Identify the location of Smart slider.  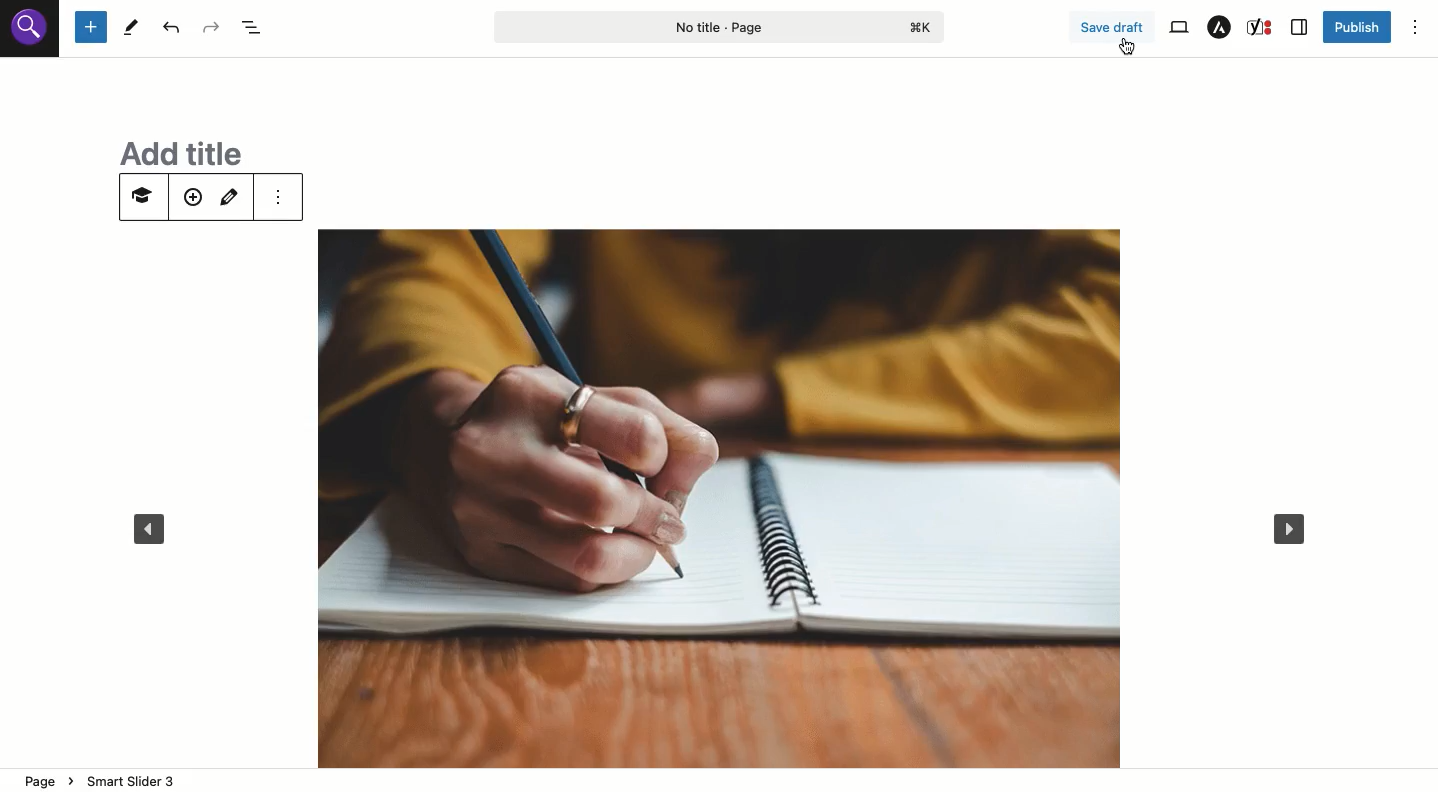
(140, 200).